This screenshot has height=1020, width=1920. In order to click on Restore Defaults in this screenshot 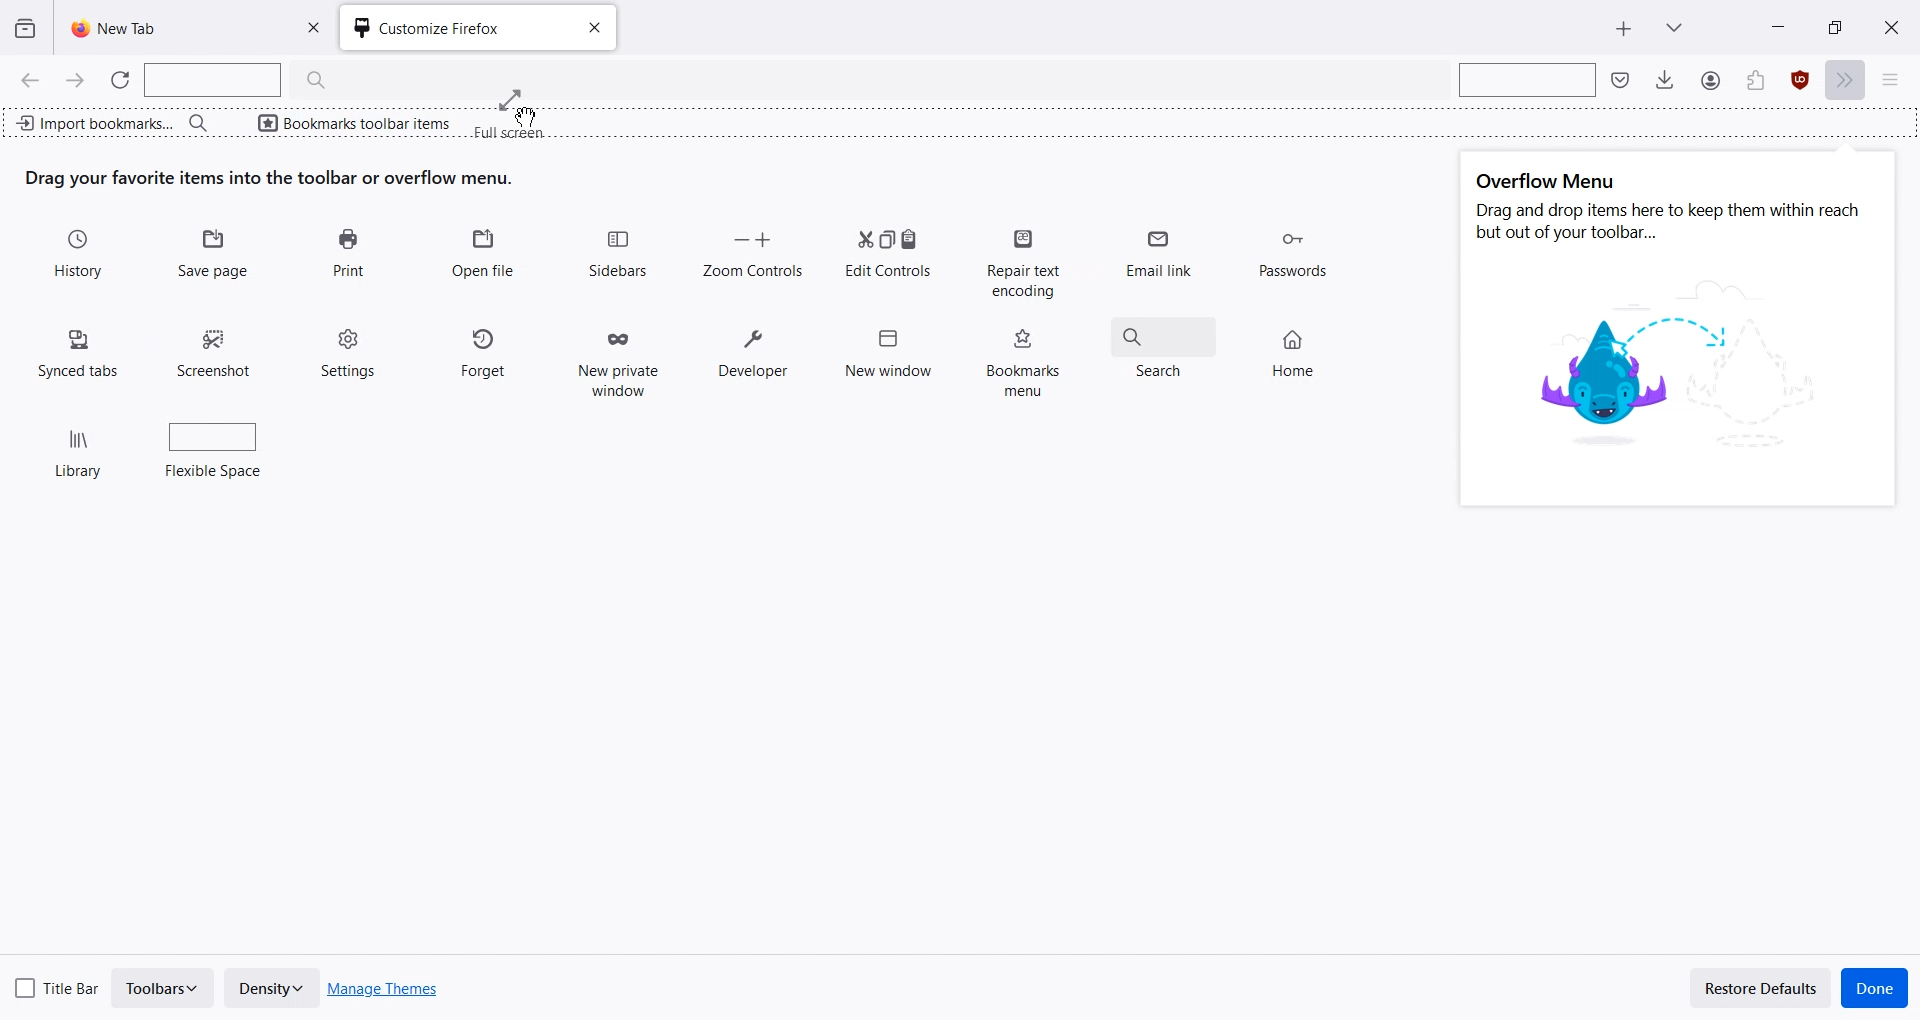, I will do `click(1761, 987)`.